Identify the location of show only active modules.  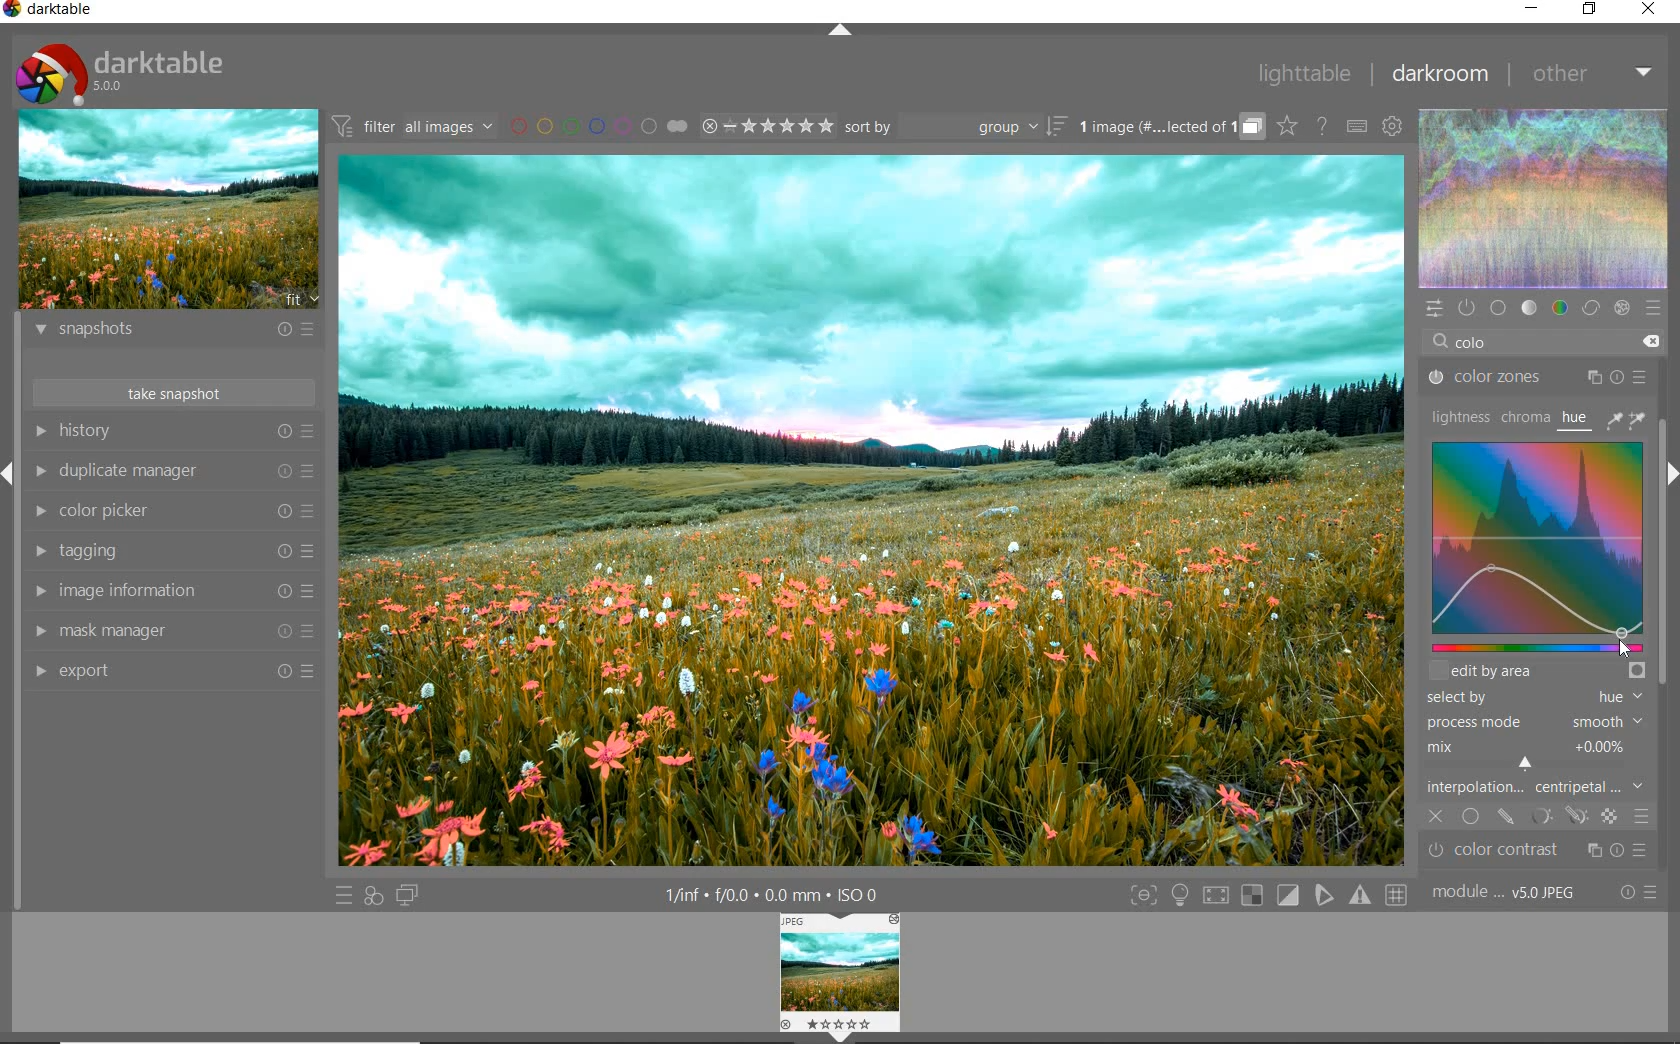
(1465, 306).